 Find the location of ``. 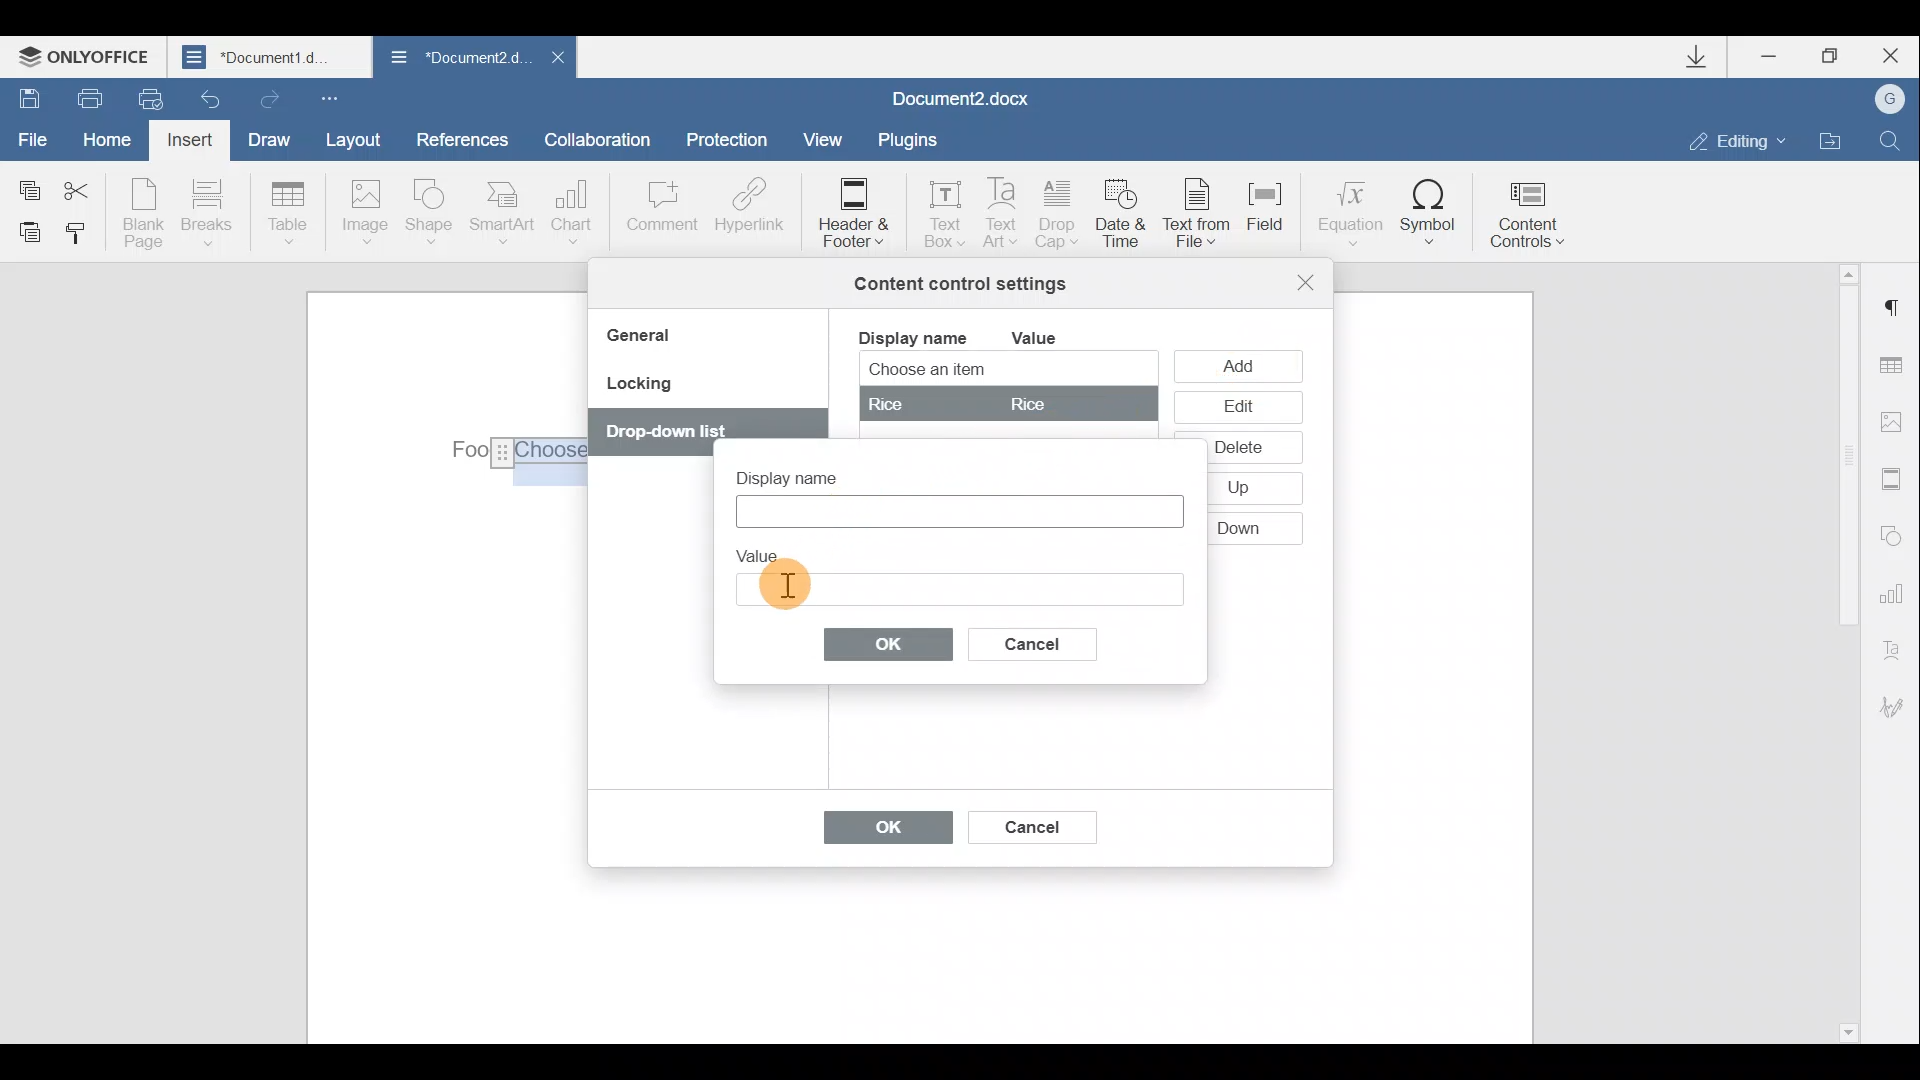

 is located at coordinates (517, 454).